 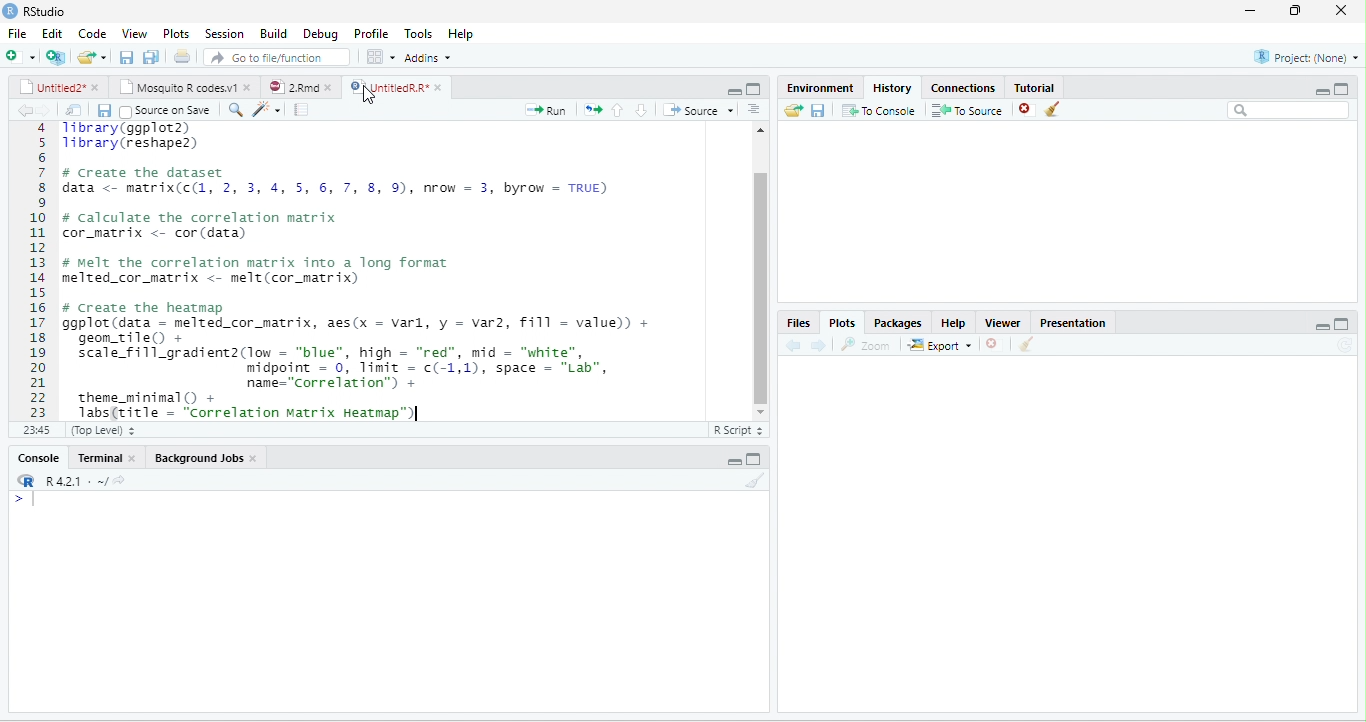 I want to click on clean, so click(x=1066, y=111).